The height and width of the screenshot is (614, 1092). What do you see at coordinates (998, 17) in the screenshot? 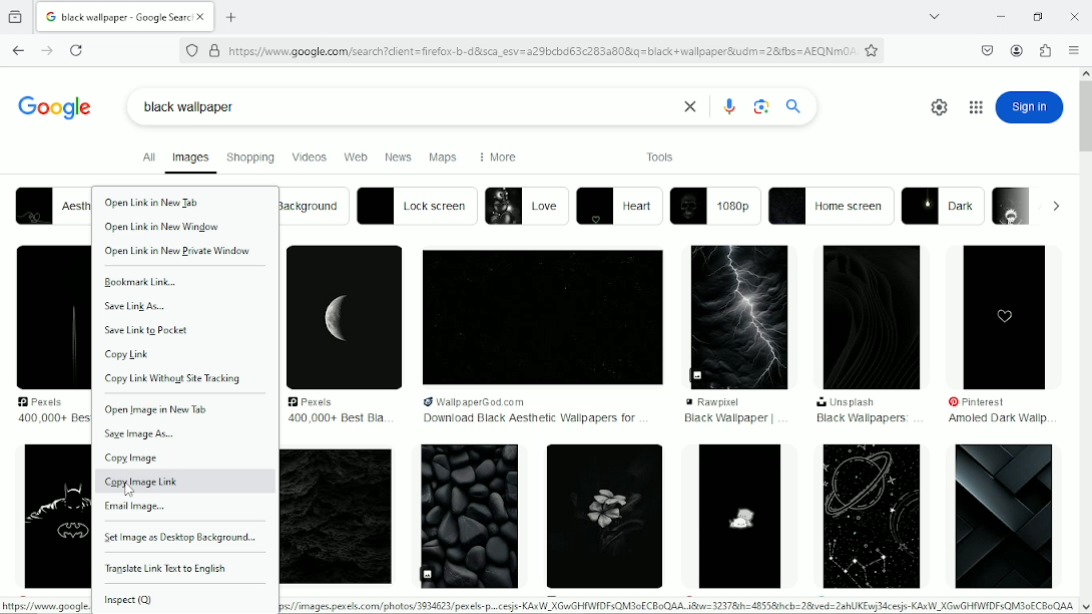
I see `minimize` at bounding box center [998, 17].